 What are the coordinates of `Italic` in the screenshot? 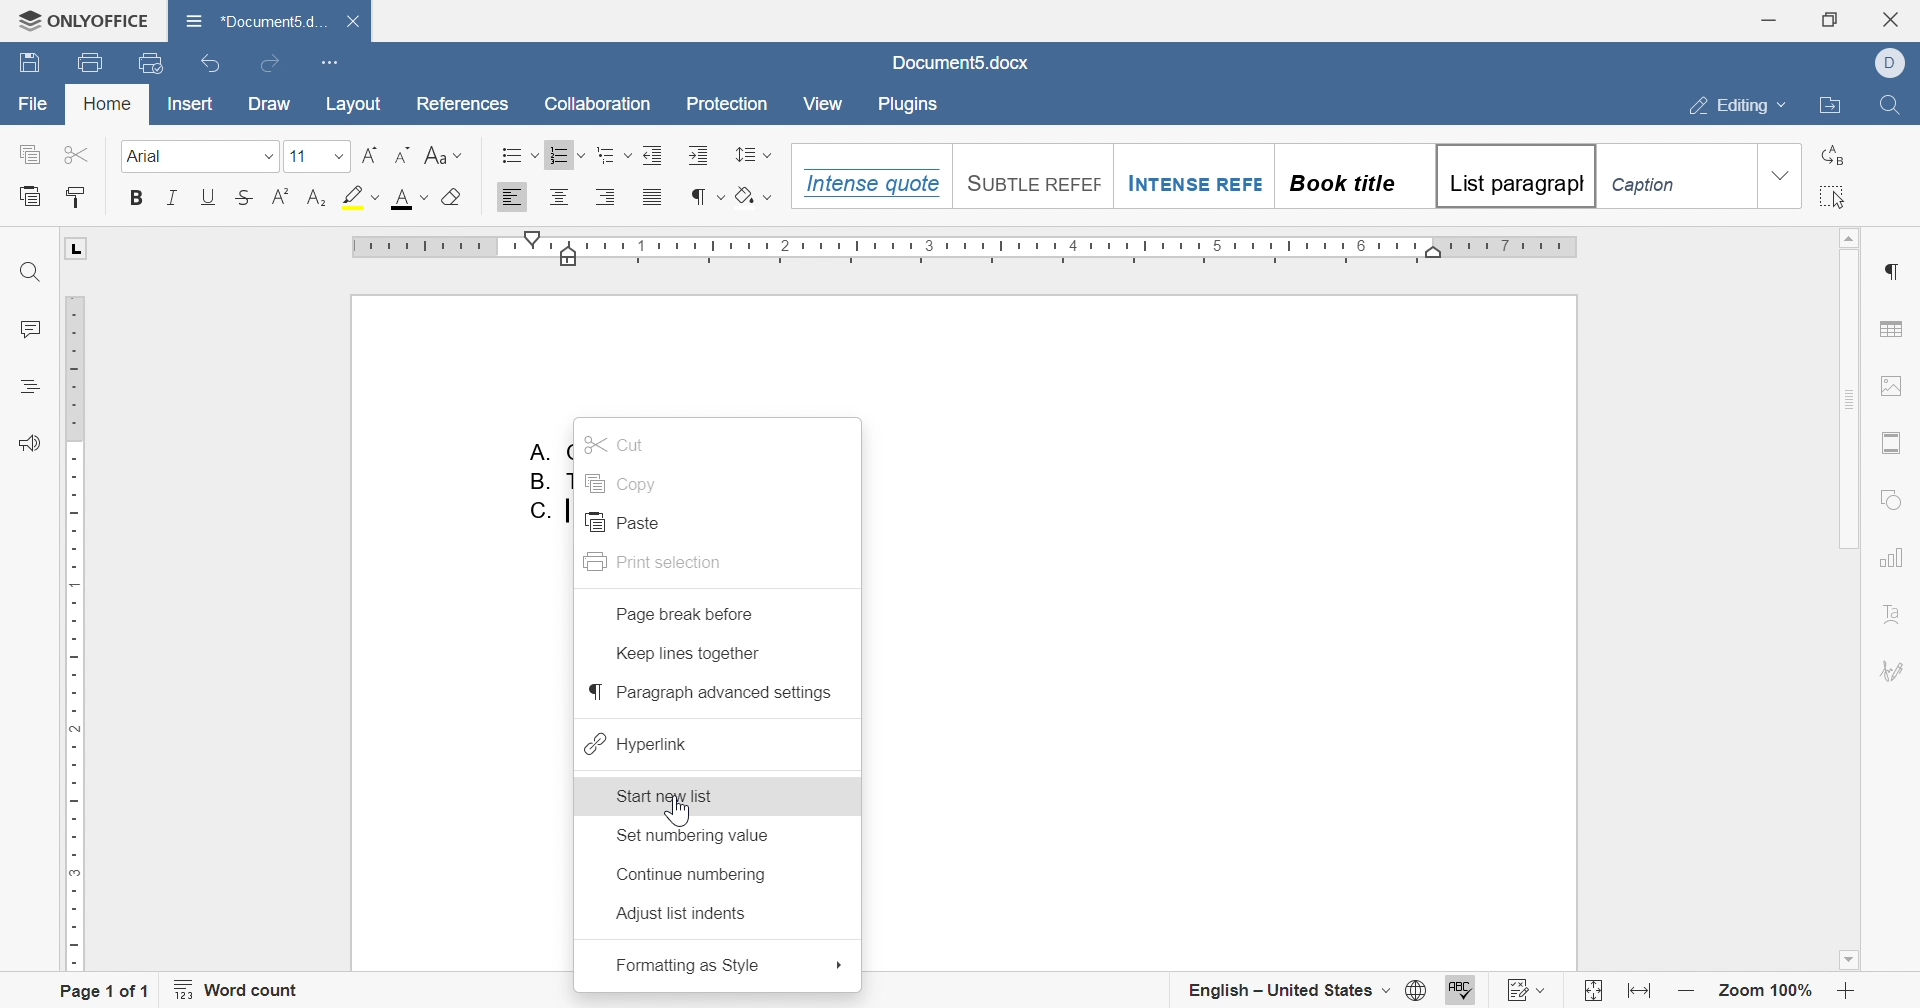 It's located at (173, 197).